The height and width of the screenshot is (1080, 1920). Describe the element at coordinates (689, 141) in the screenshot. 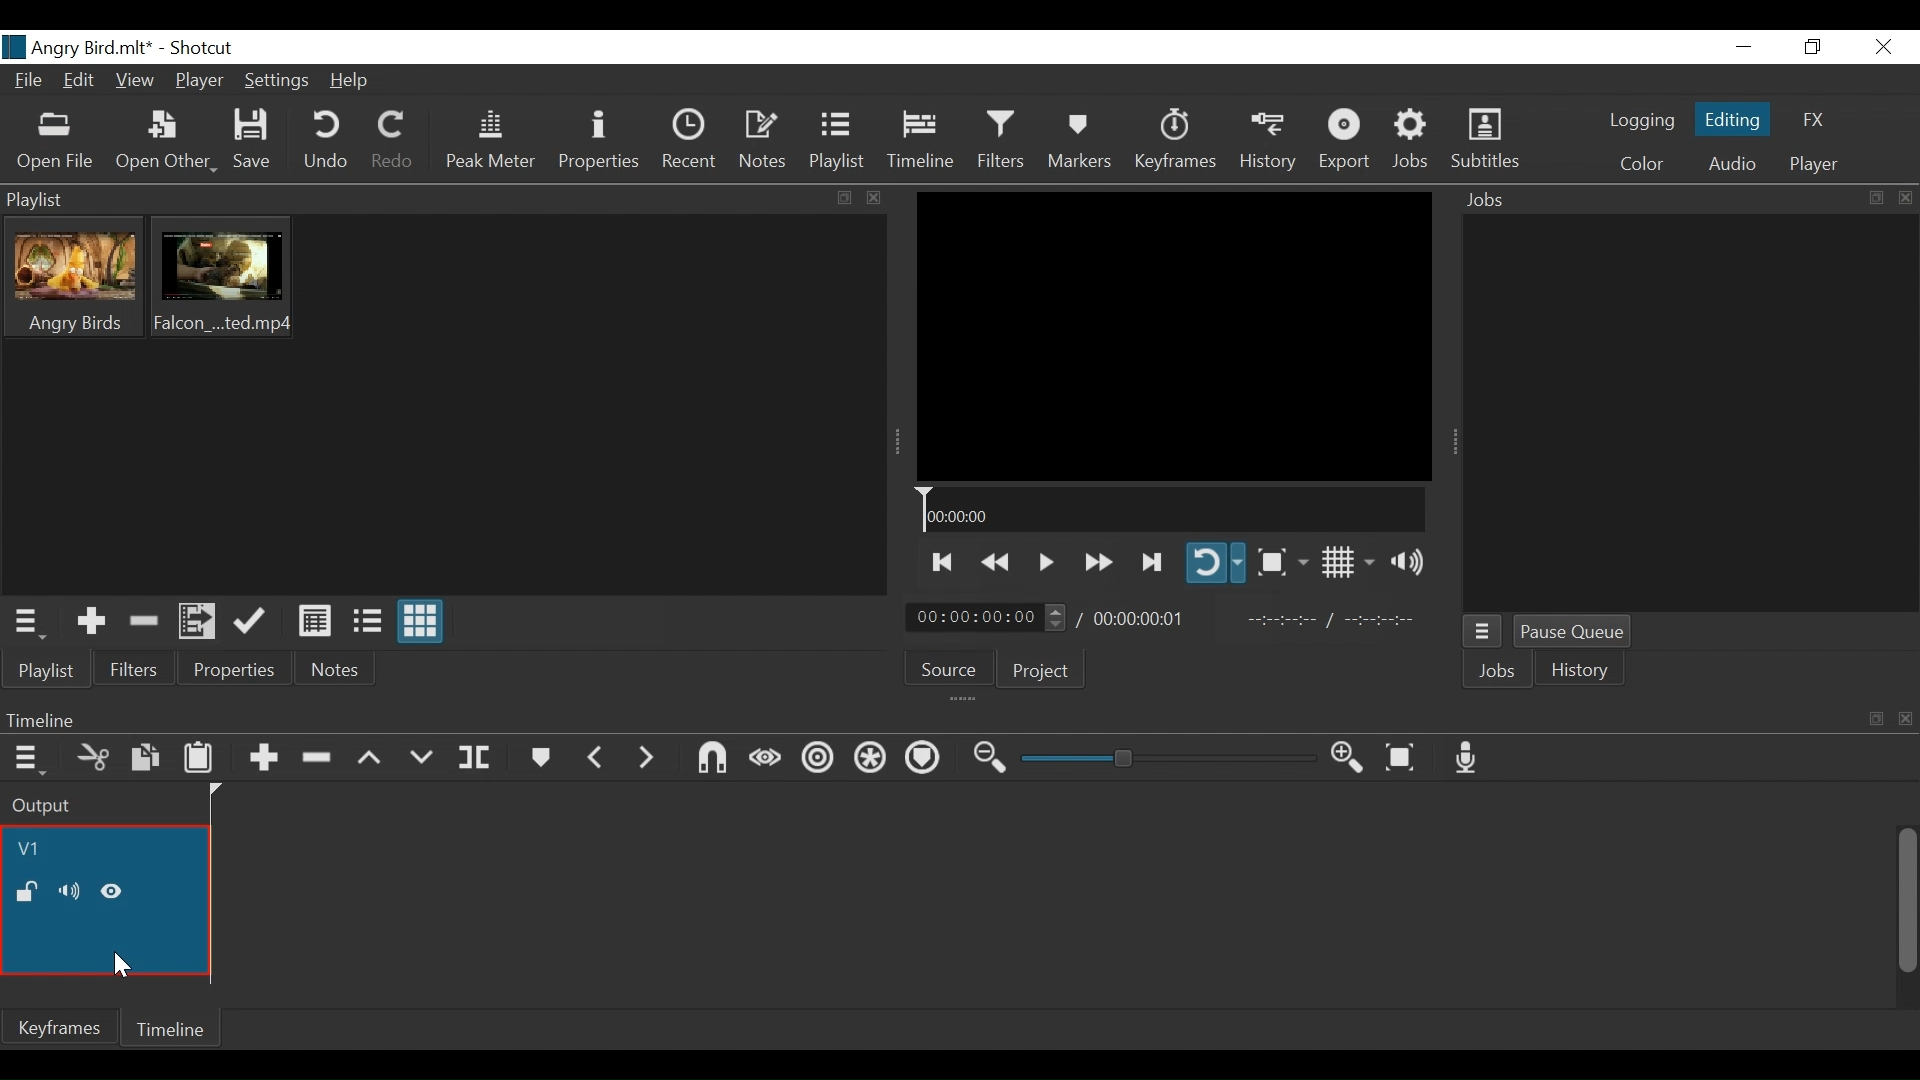

I see `` at that location.